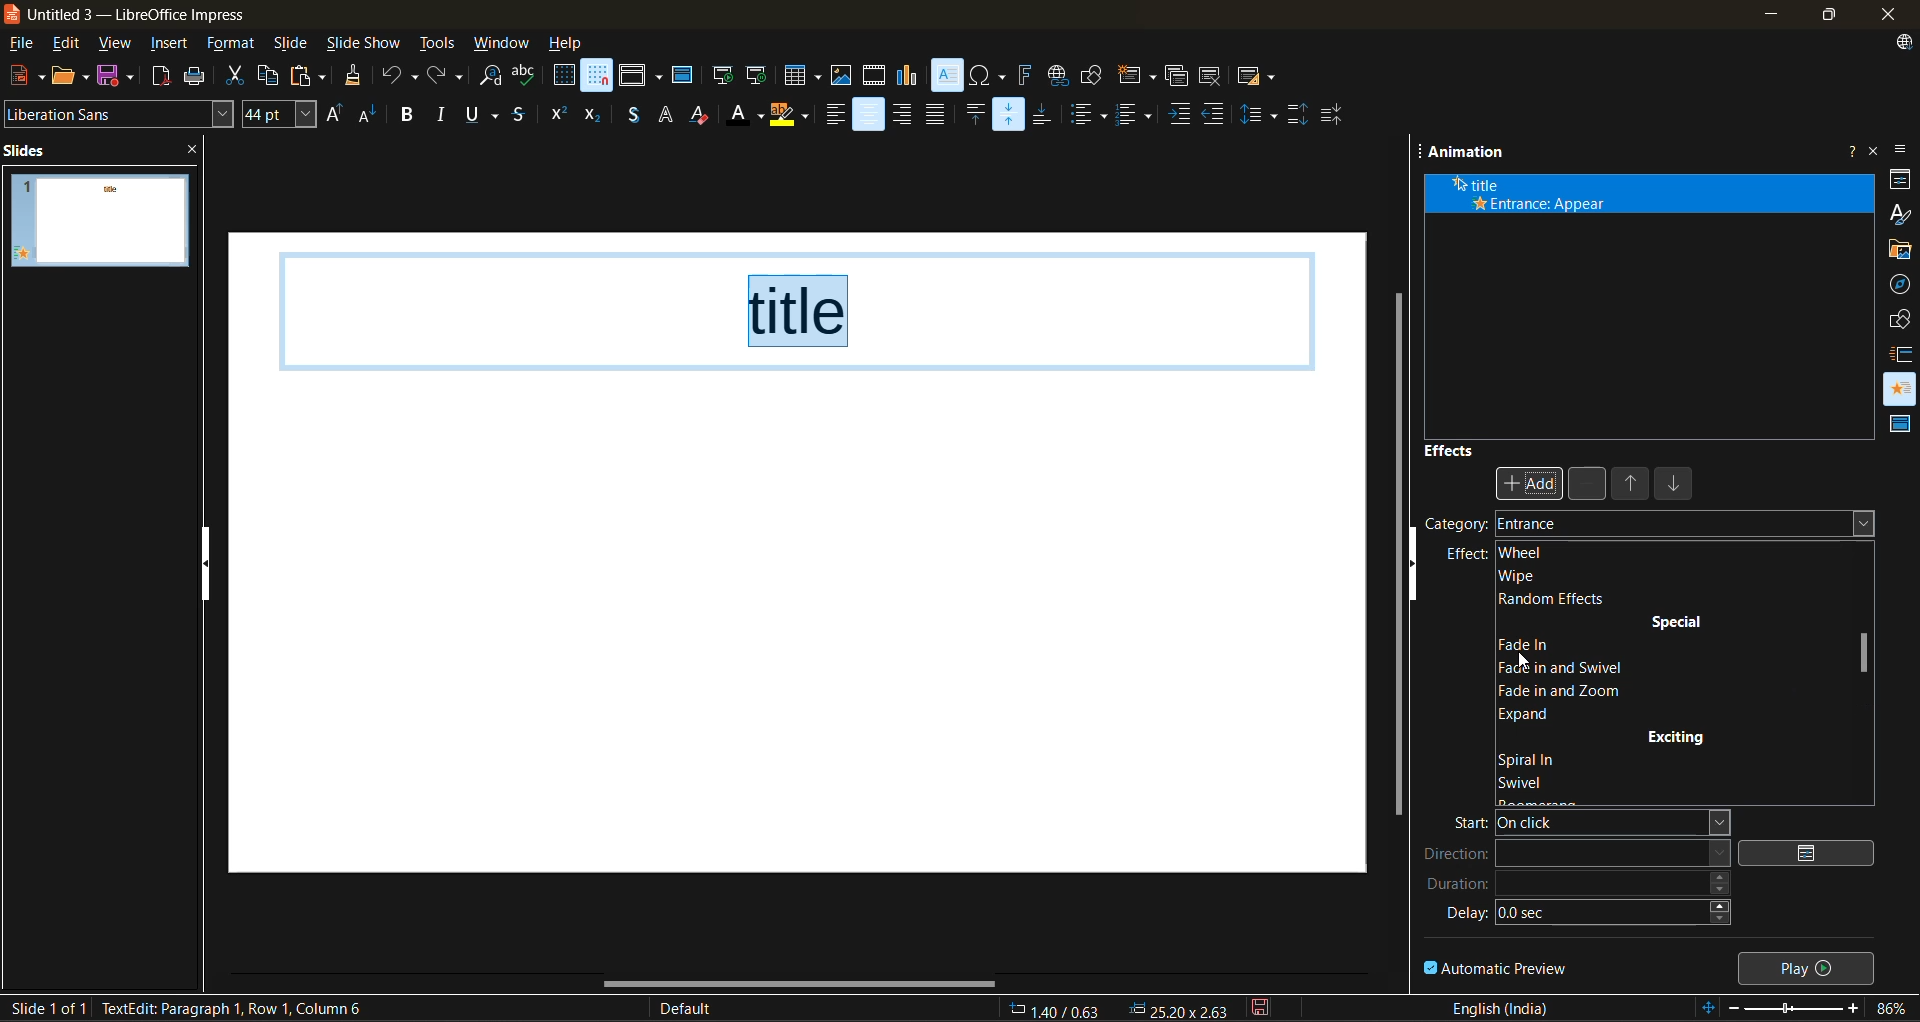 Image resolution: width=1920 pixels, height=1022 pixels. What do you see at coordinates (1875, 149) in the screenshot?
I see `close sidebar deck` at bounding box center [1875, 149].